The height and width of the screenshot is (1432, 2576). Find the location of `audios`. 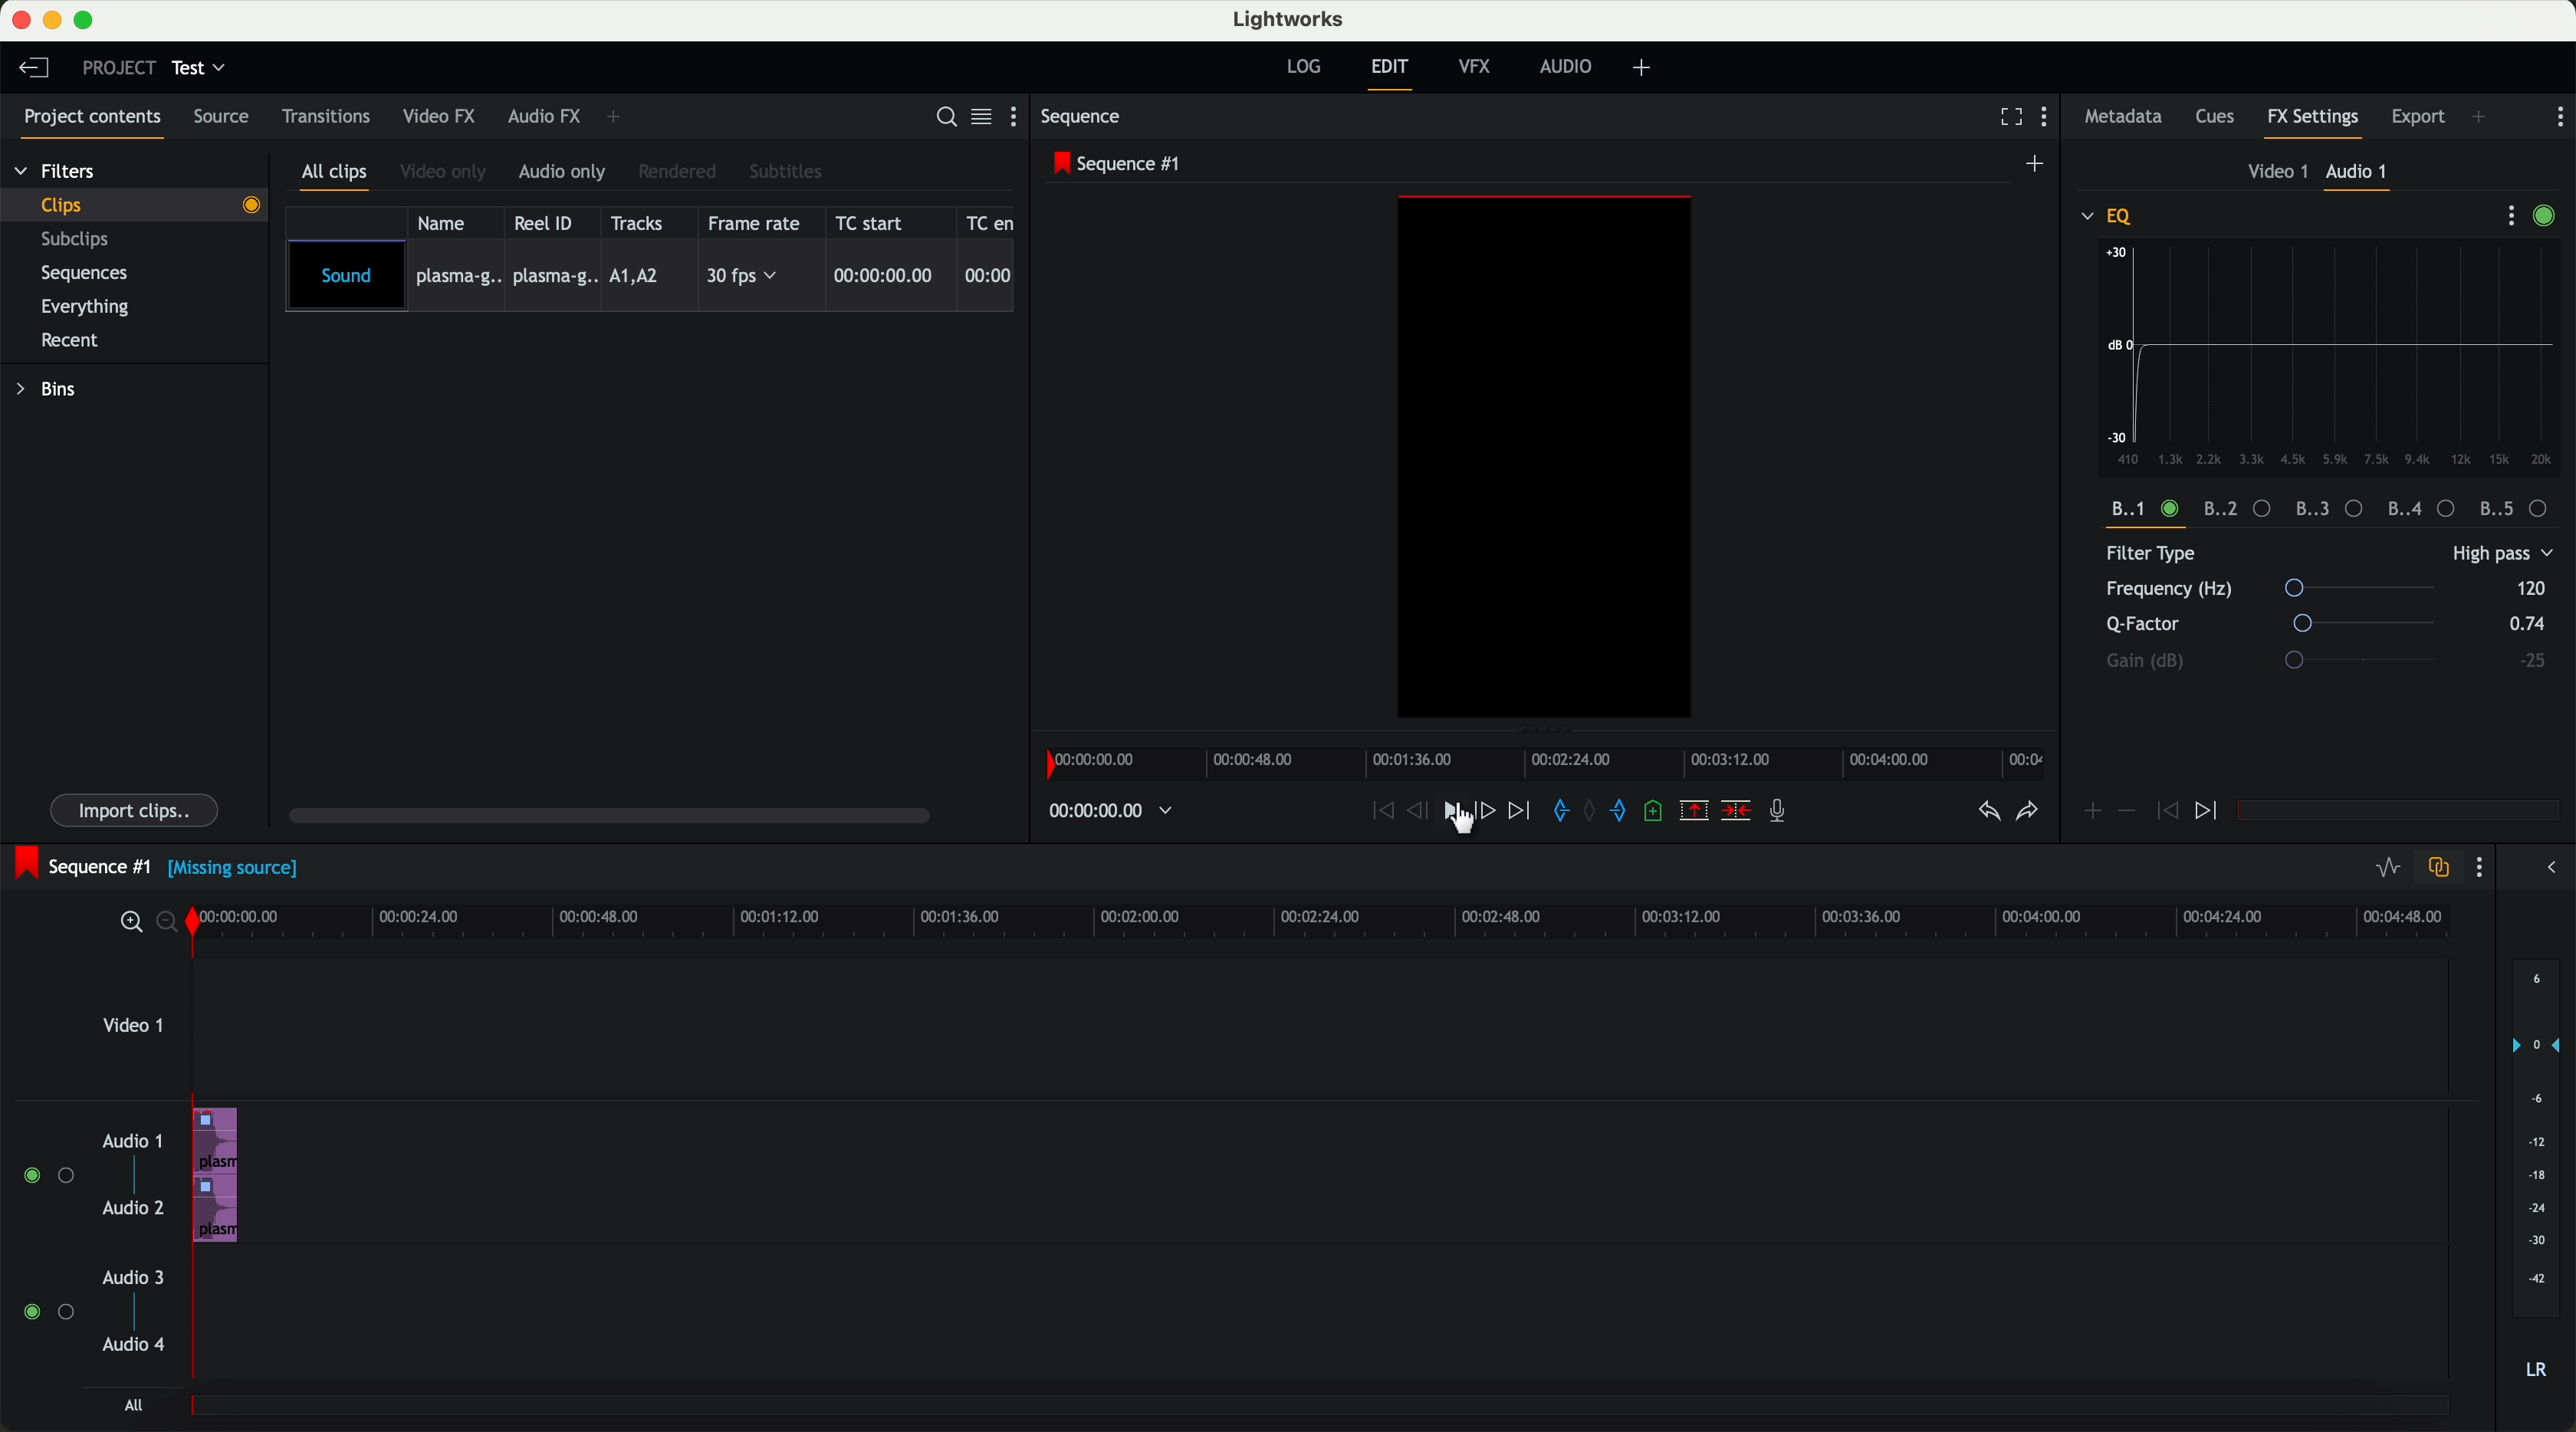

audios is located at coordinates (89, 1245).